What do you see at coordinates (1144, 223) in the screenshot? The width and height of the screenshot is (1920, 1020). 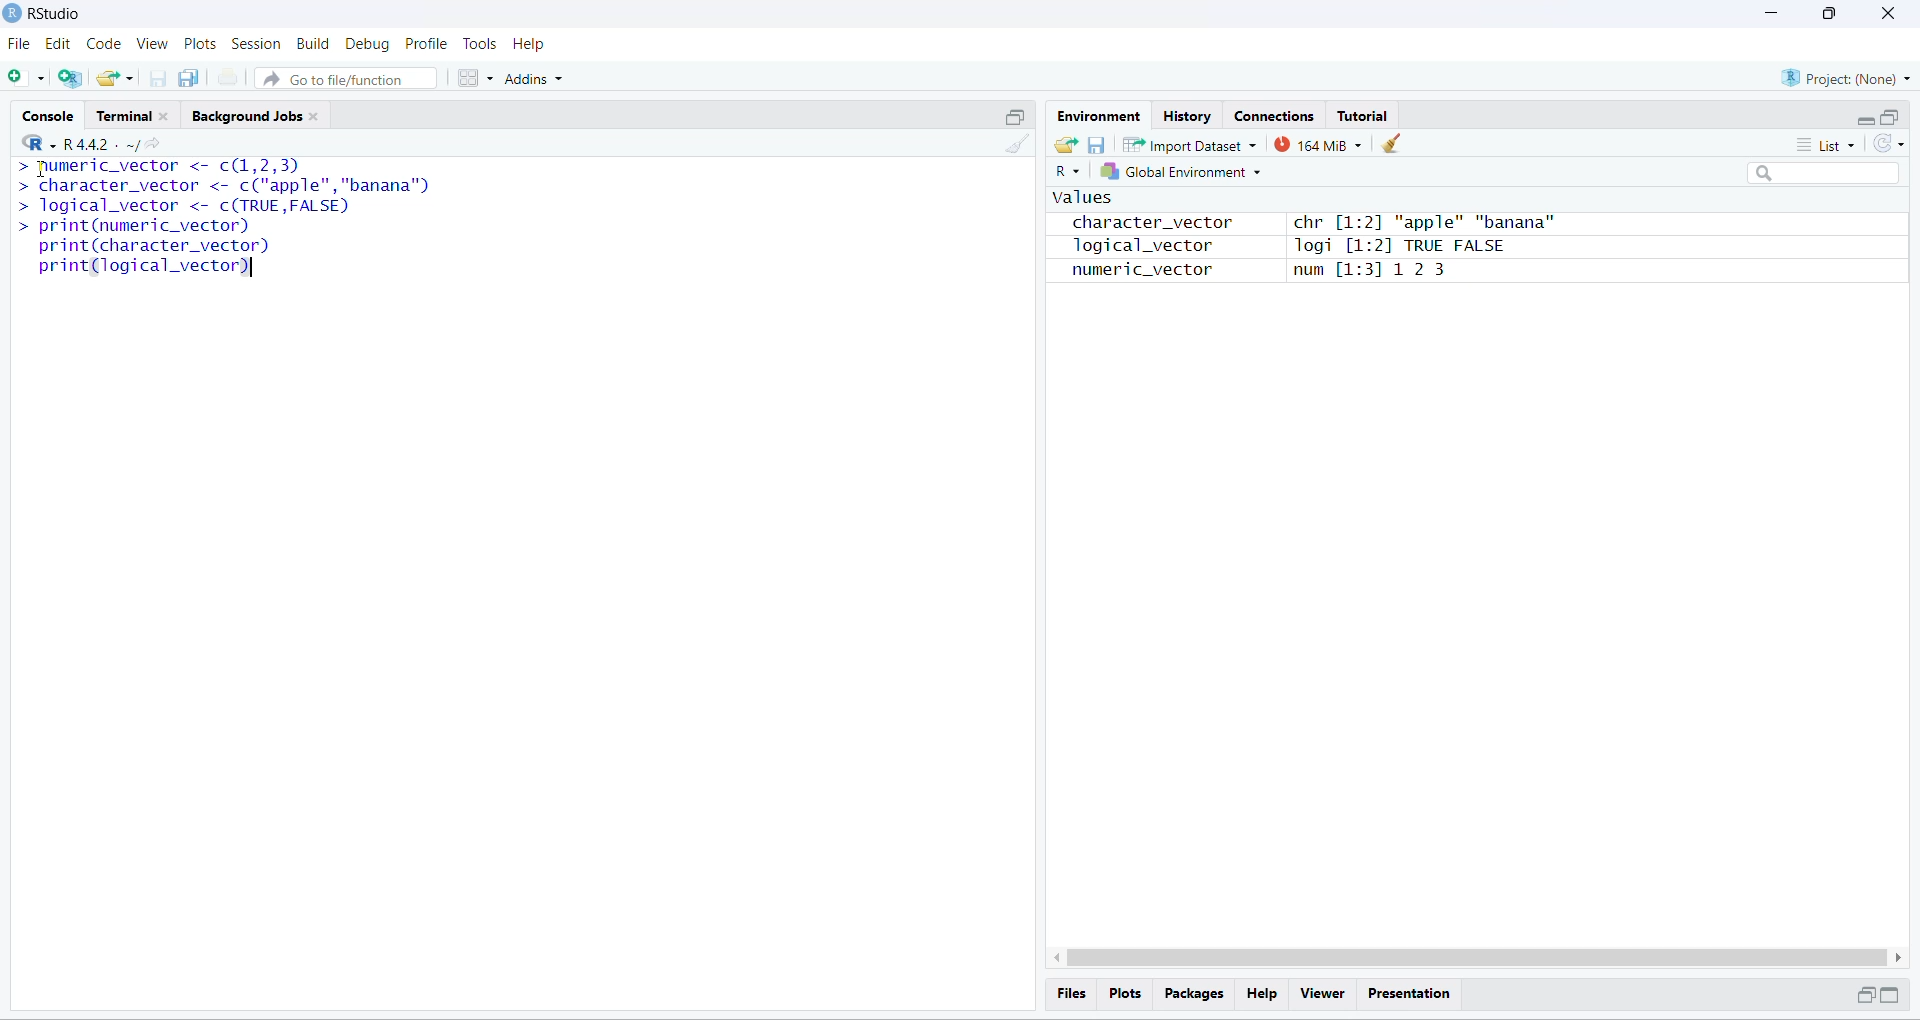 I see `character_vector` at bounding box center [1144, 223].